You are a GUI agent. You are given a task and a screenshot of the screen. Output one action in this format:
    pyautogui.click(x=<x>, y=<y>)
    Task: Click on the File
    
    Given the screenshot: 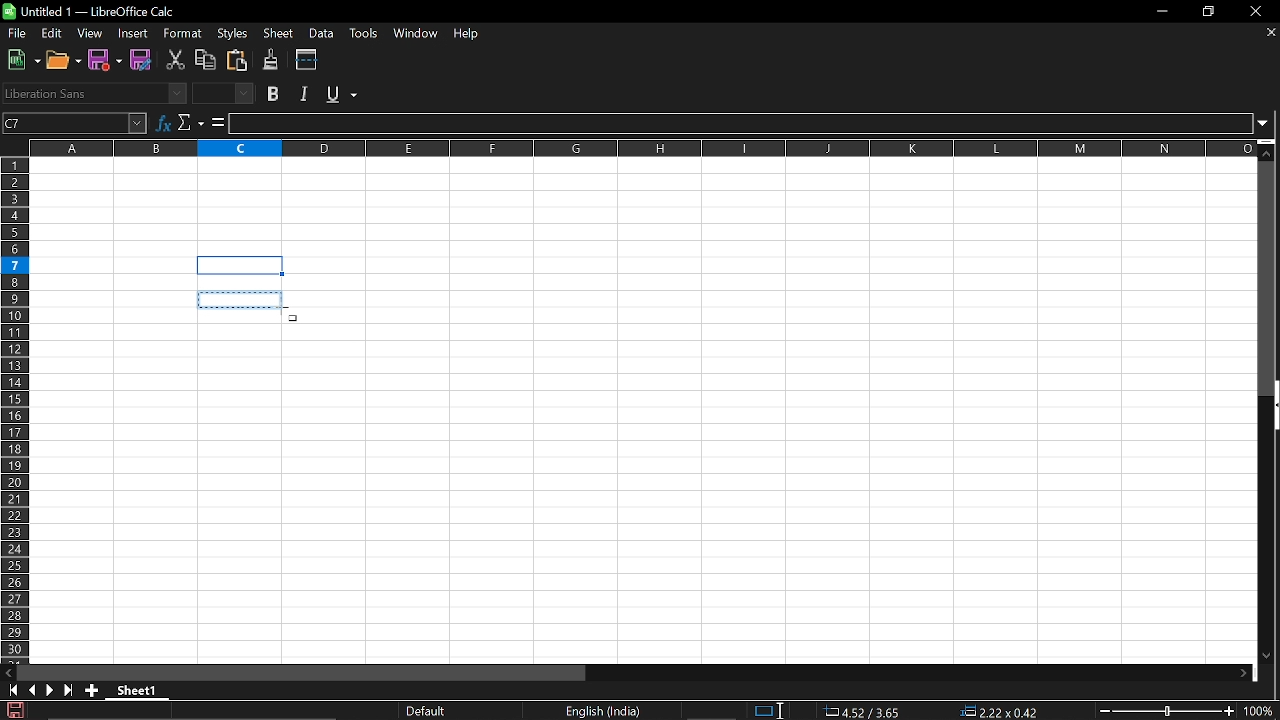 What is the action you would take?
    pyautogui.click(x=16, y=33)
    